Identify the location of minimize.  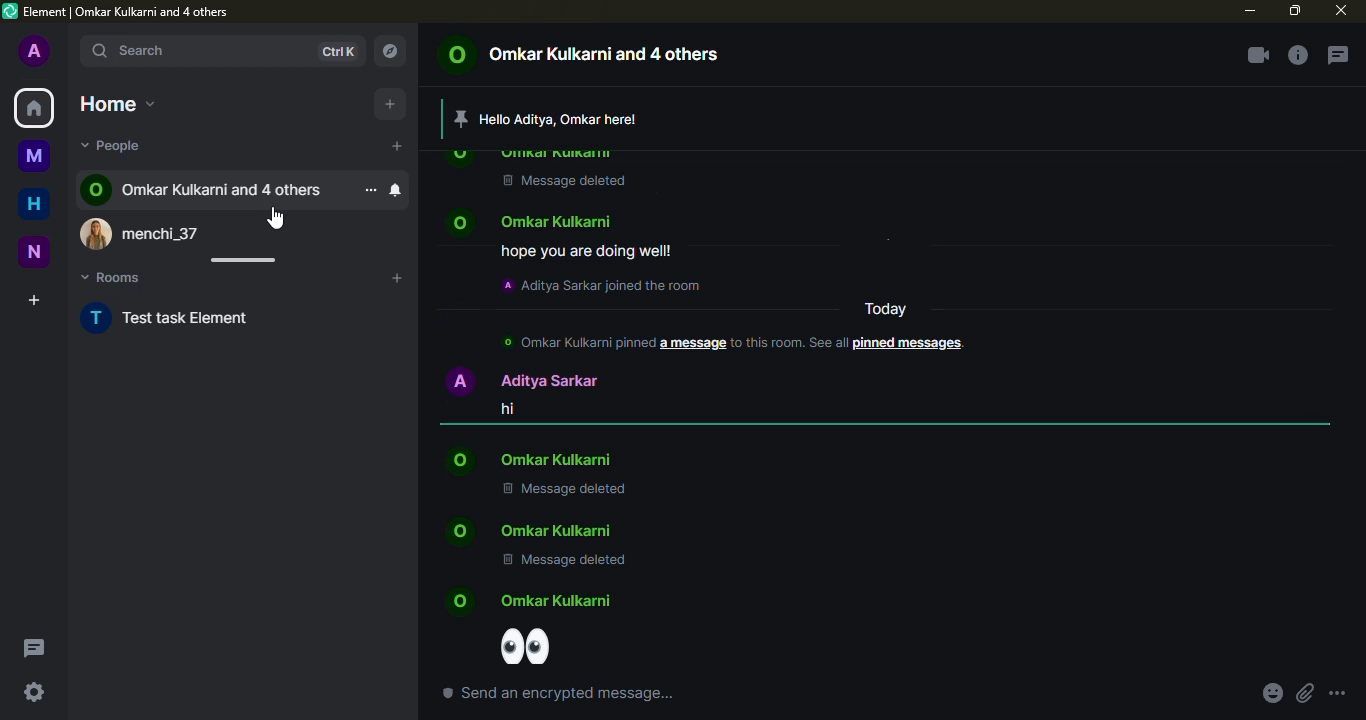
(1246, 11).